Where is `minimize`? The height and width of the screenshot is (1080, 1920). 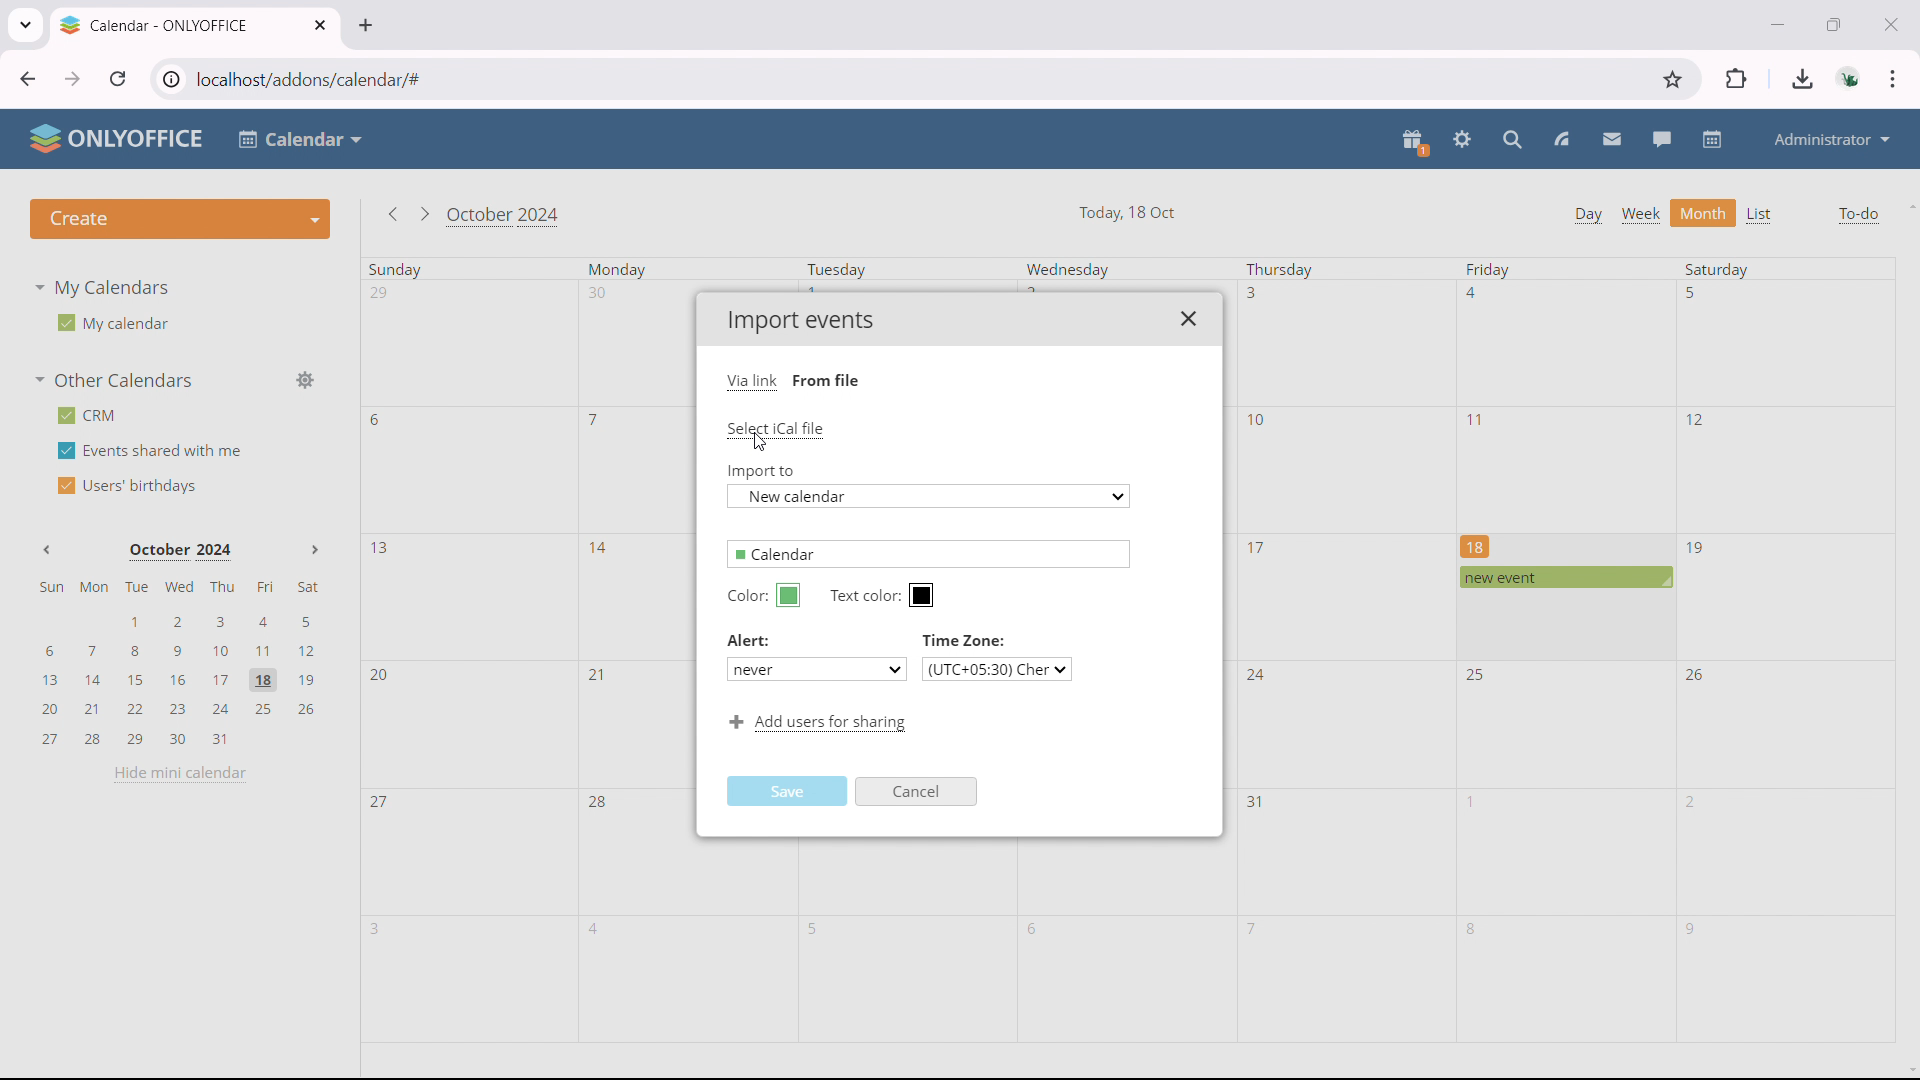 minimize is located at coordinates (1775, 22).